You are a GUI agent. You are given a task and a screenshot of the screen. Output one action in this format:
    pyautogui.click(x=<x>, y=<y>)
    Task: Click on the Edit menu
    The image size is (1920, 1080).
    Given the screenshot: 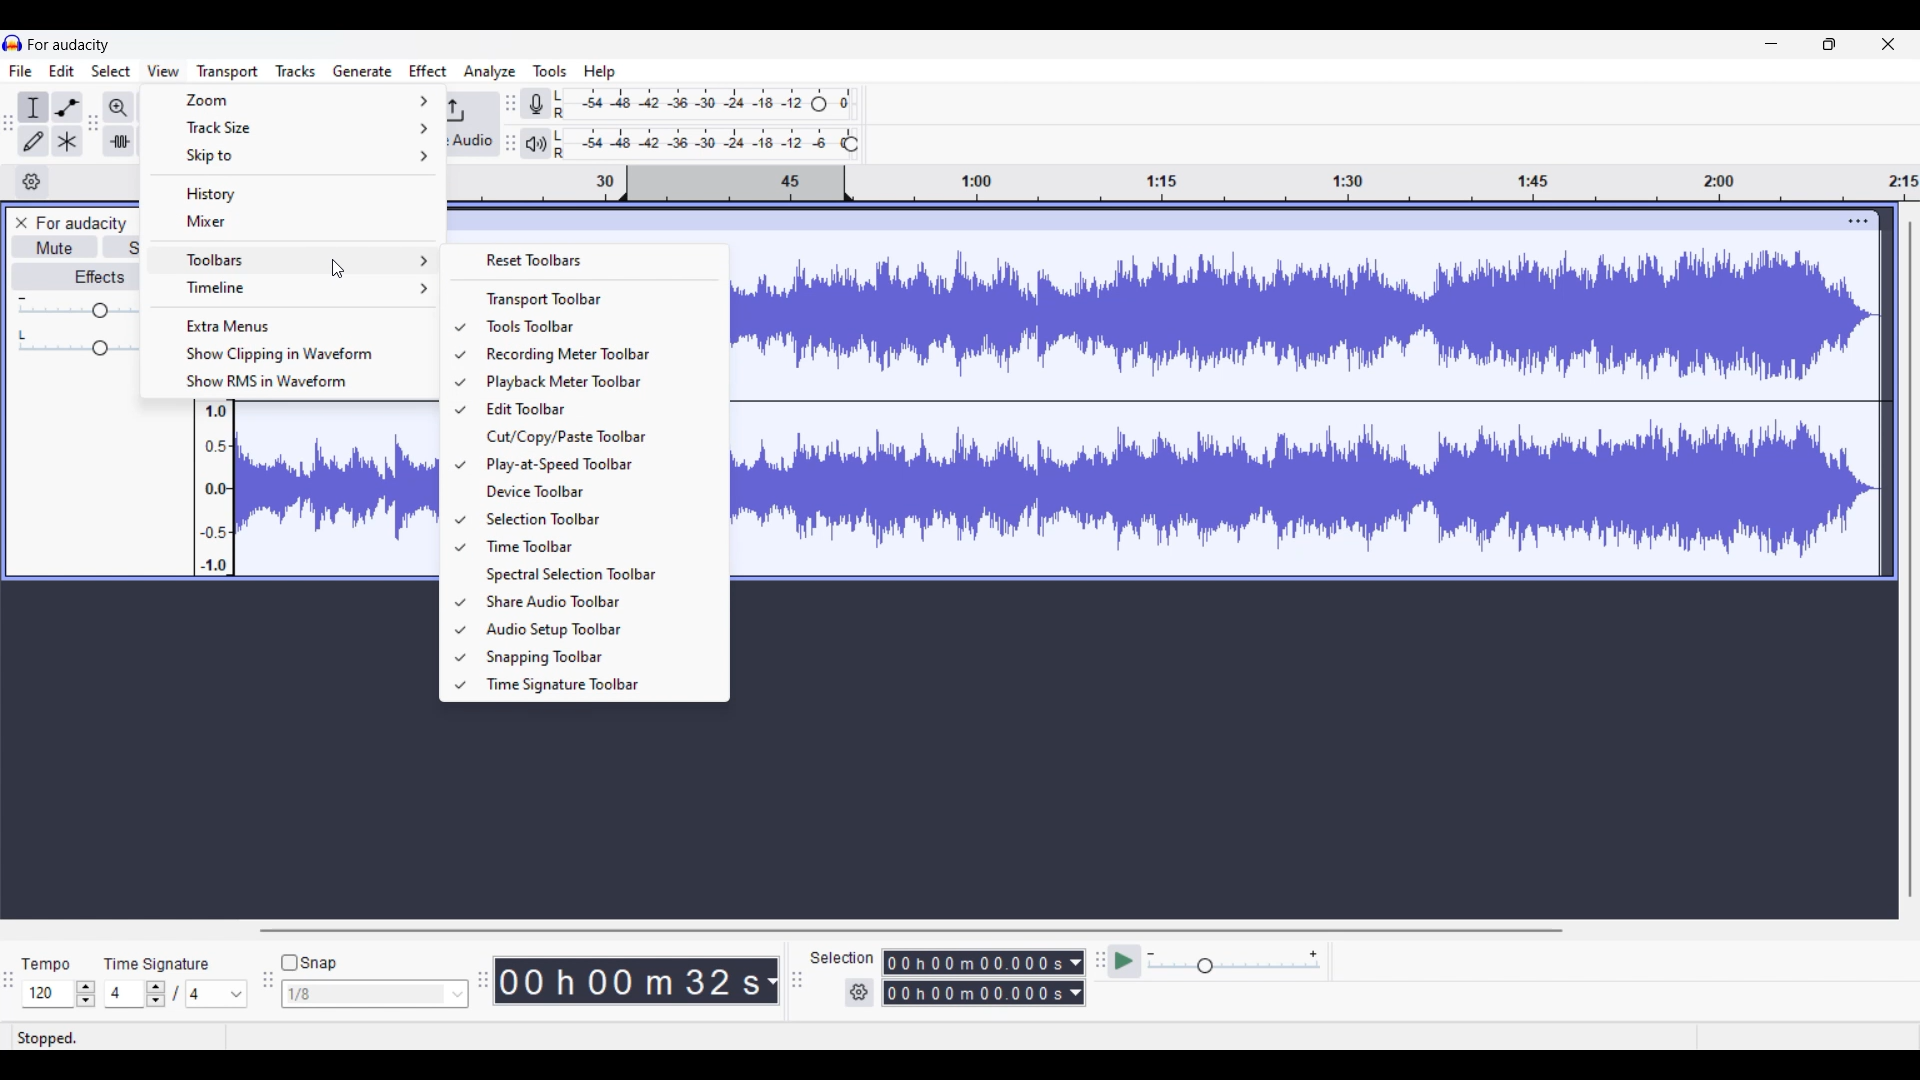 What is the action you would take?
    pyautogui.click(x=62, y=71)
    